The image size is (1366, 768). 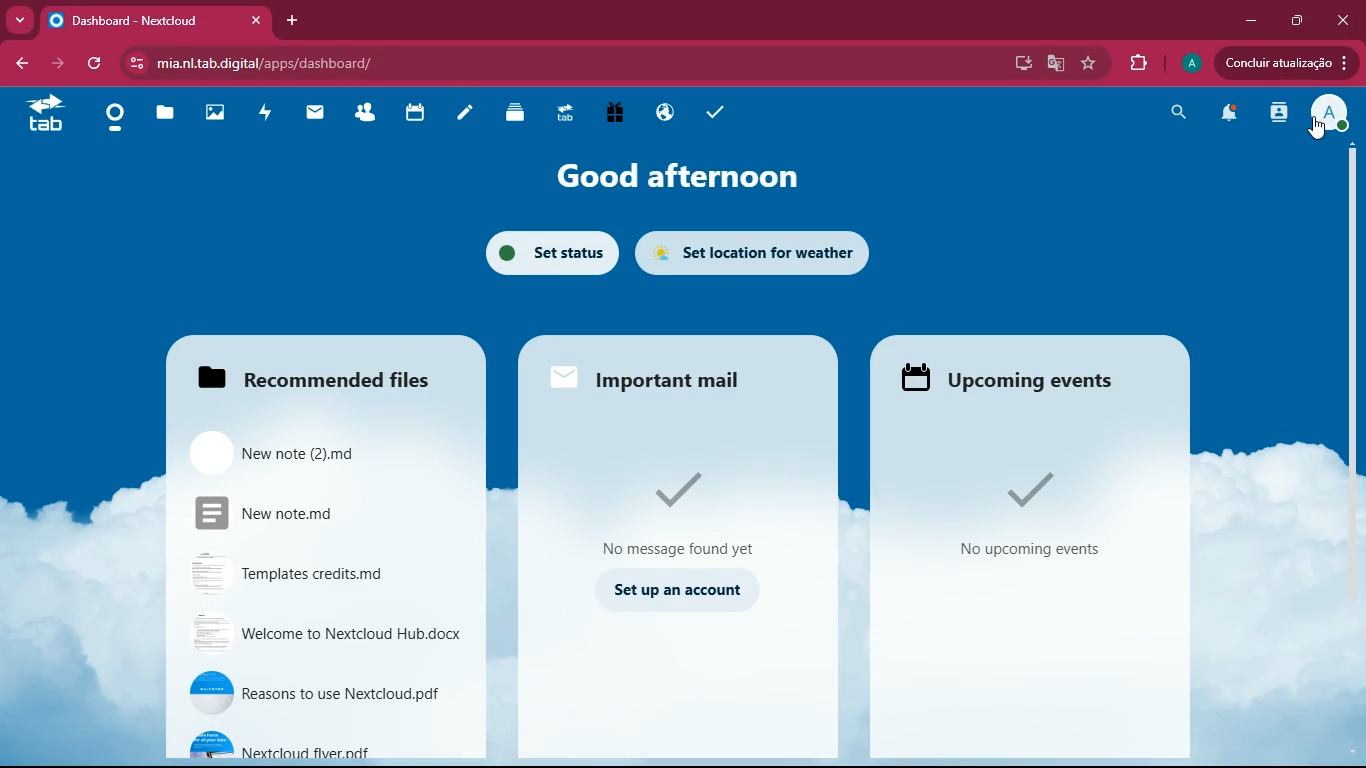 What do you see at coordinates (371, 113) in the screenshot?
I see `friends` at bounding box center [371, 113].